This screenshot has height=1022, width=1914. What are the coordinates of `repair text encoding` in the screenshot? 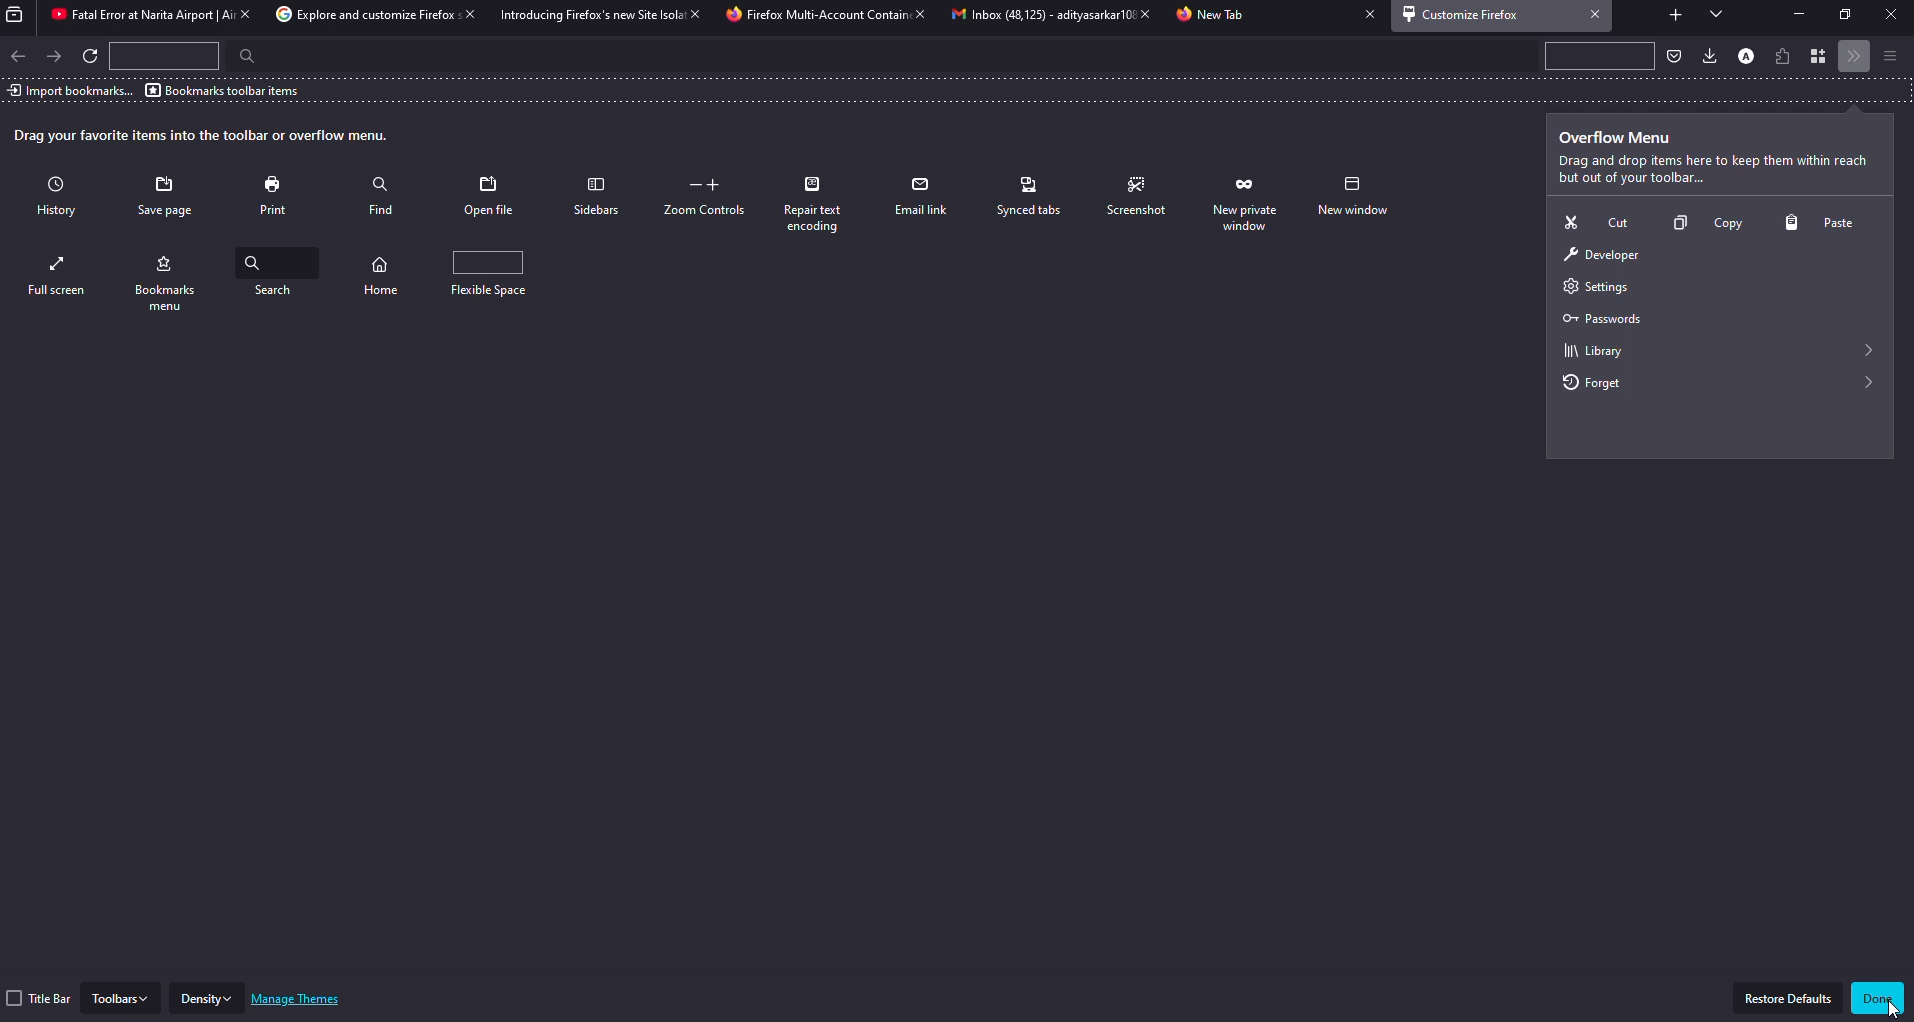 It's located at (820, 204).